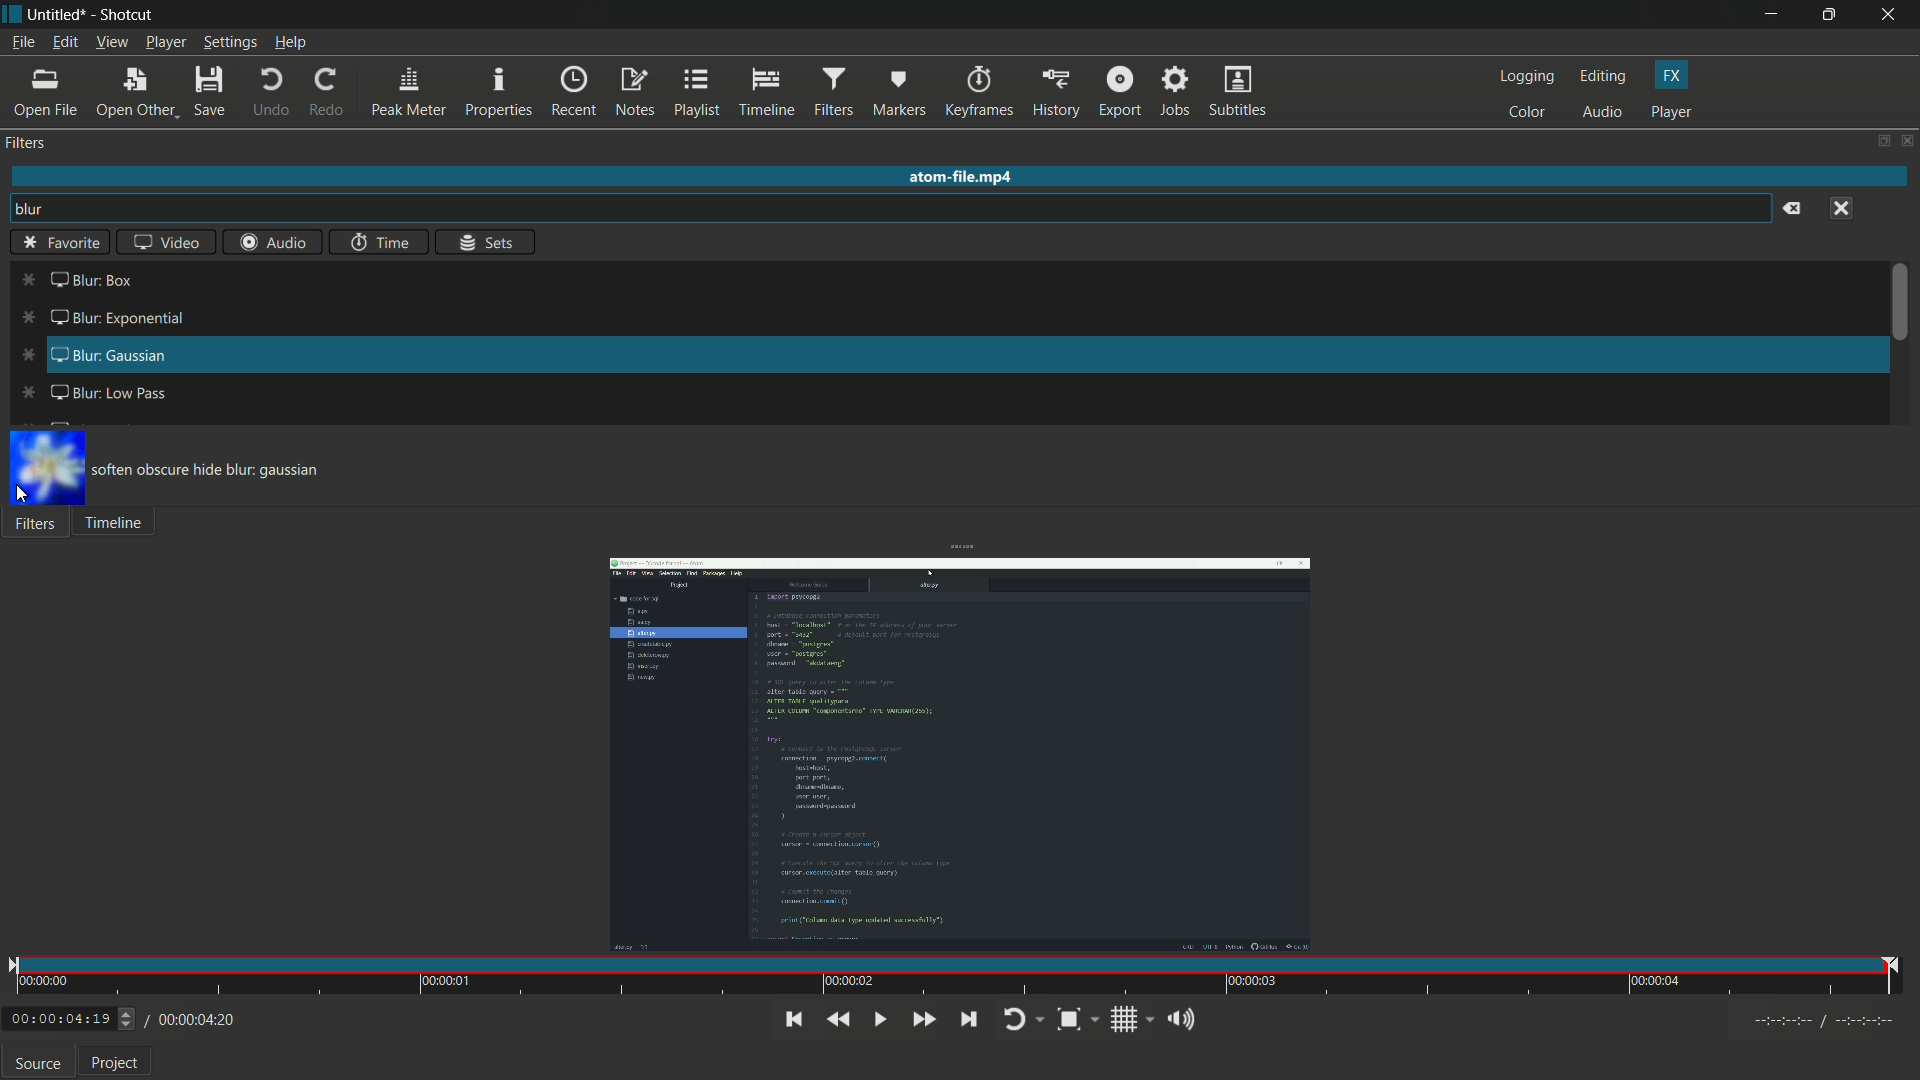 This screenshot has width=1920, height=1080. Describe the element at coordinates (164, 241) in the screenshot. I see `video` at that location.